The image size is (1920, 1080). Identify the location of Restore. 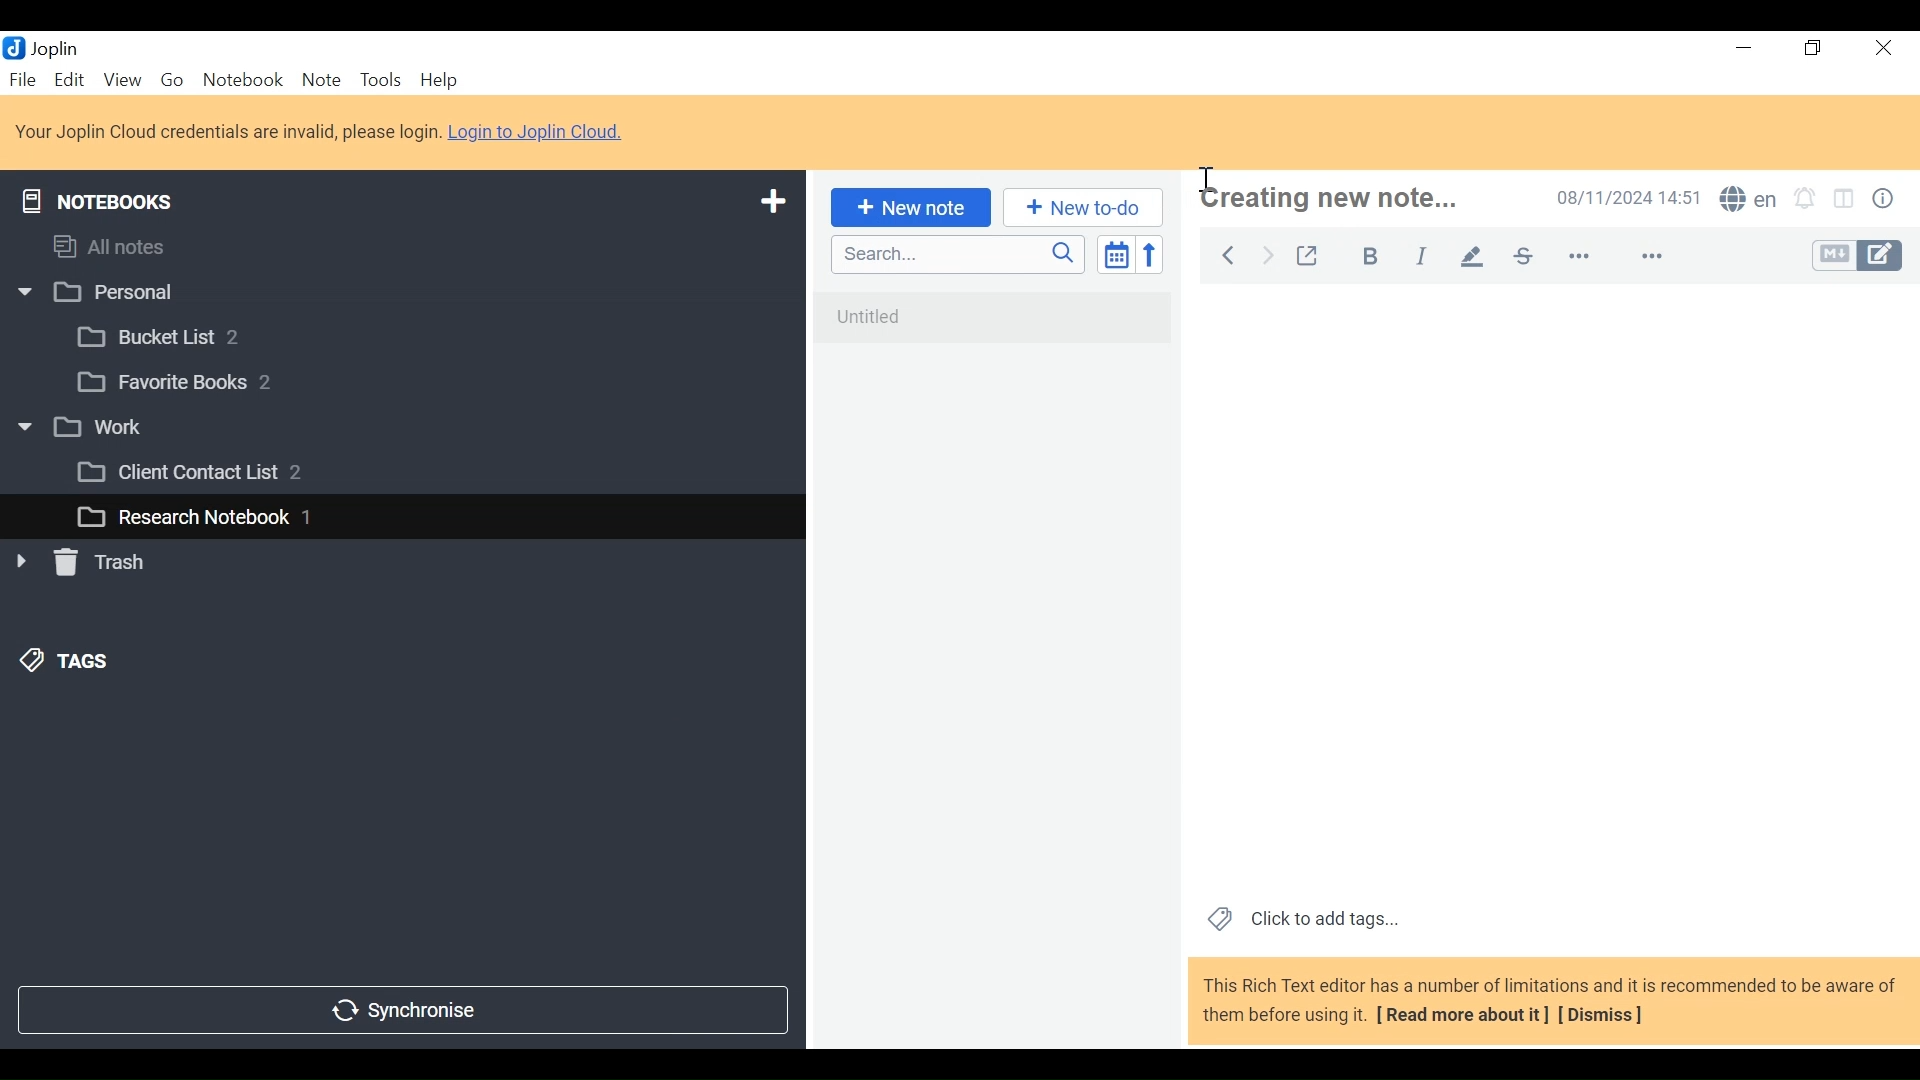
(1815, 49).